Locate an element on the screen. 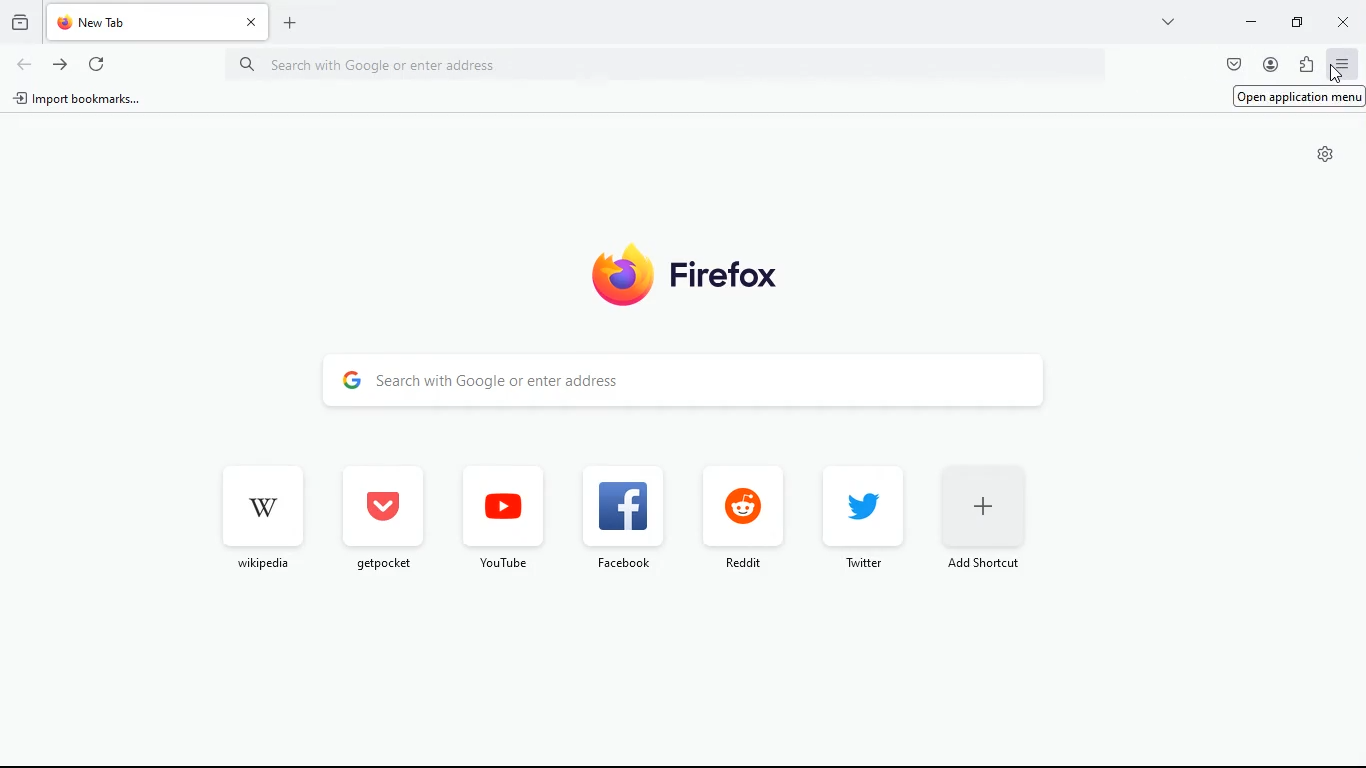 Image resolution: width=1366 pixels, height=768 pixels. reddit is located at coordinates (747, 523).